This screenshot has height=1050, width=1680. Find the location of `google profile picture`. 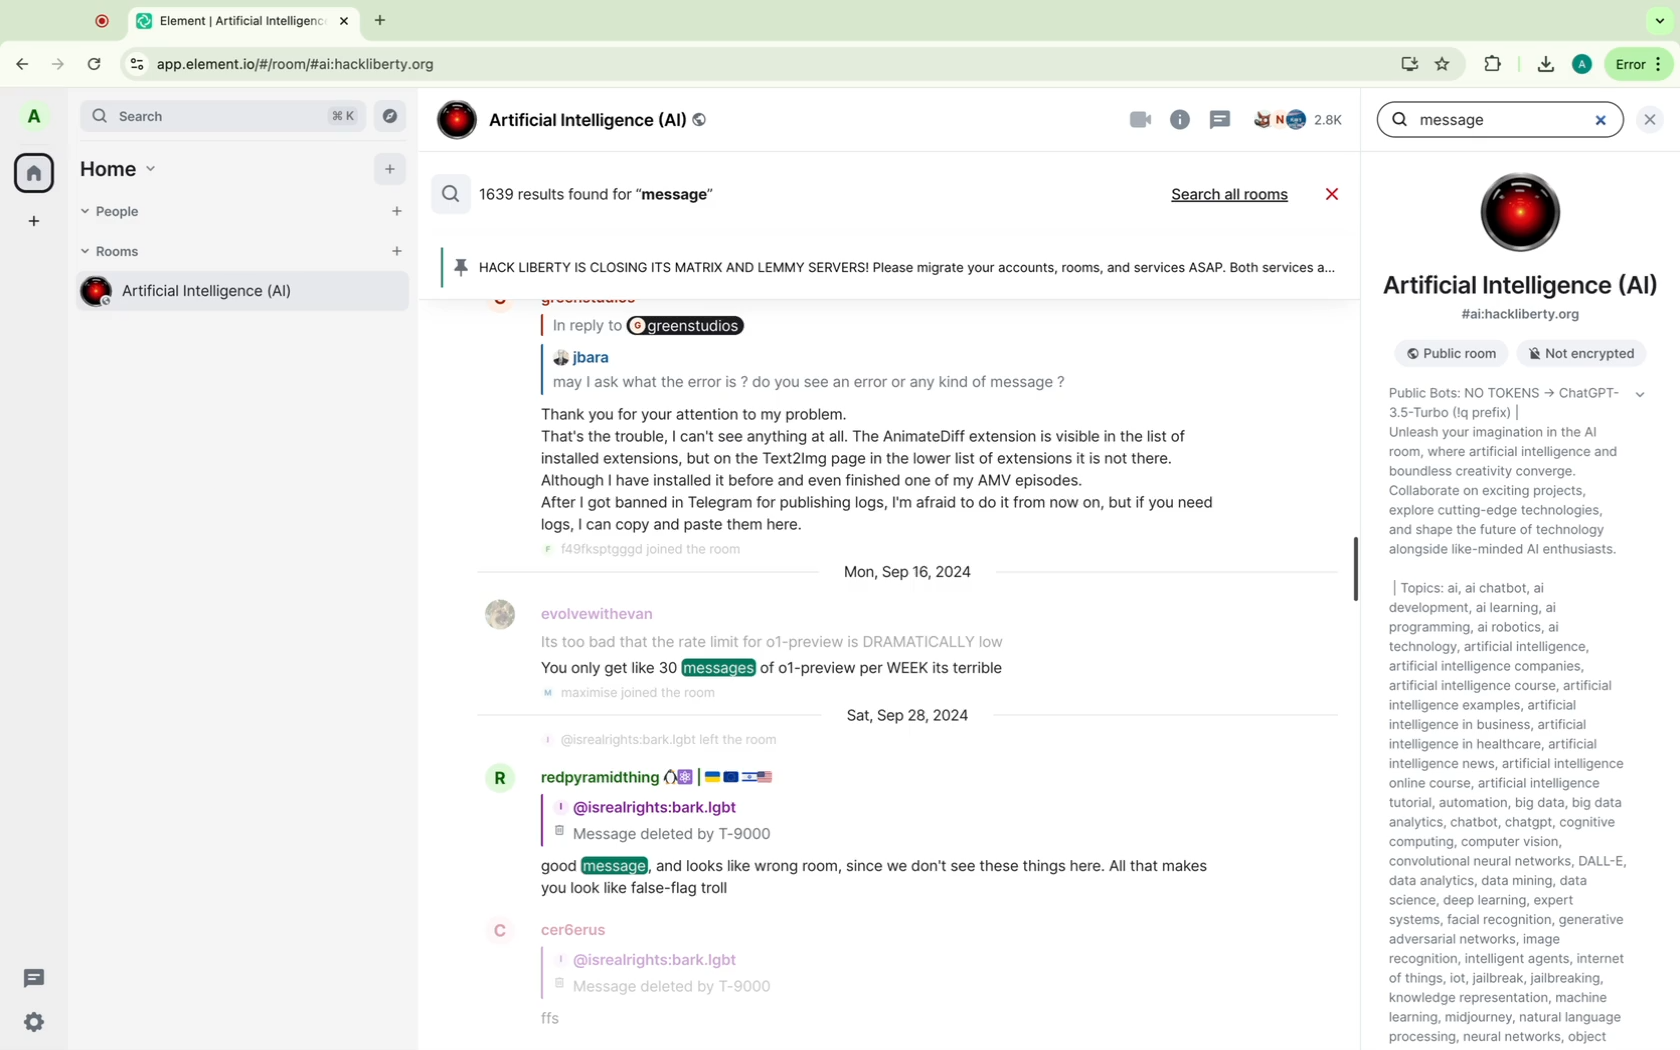

google profile picture is located at coordinates (1581, 64).